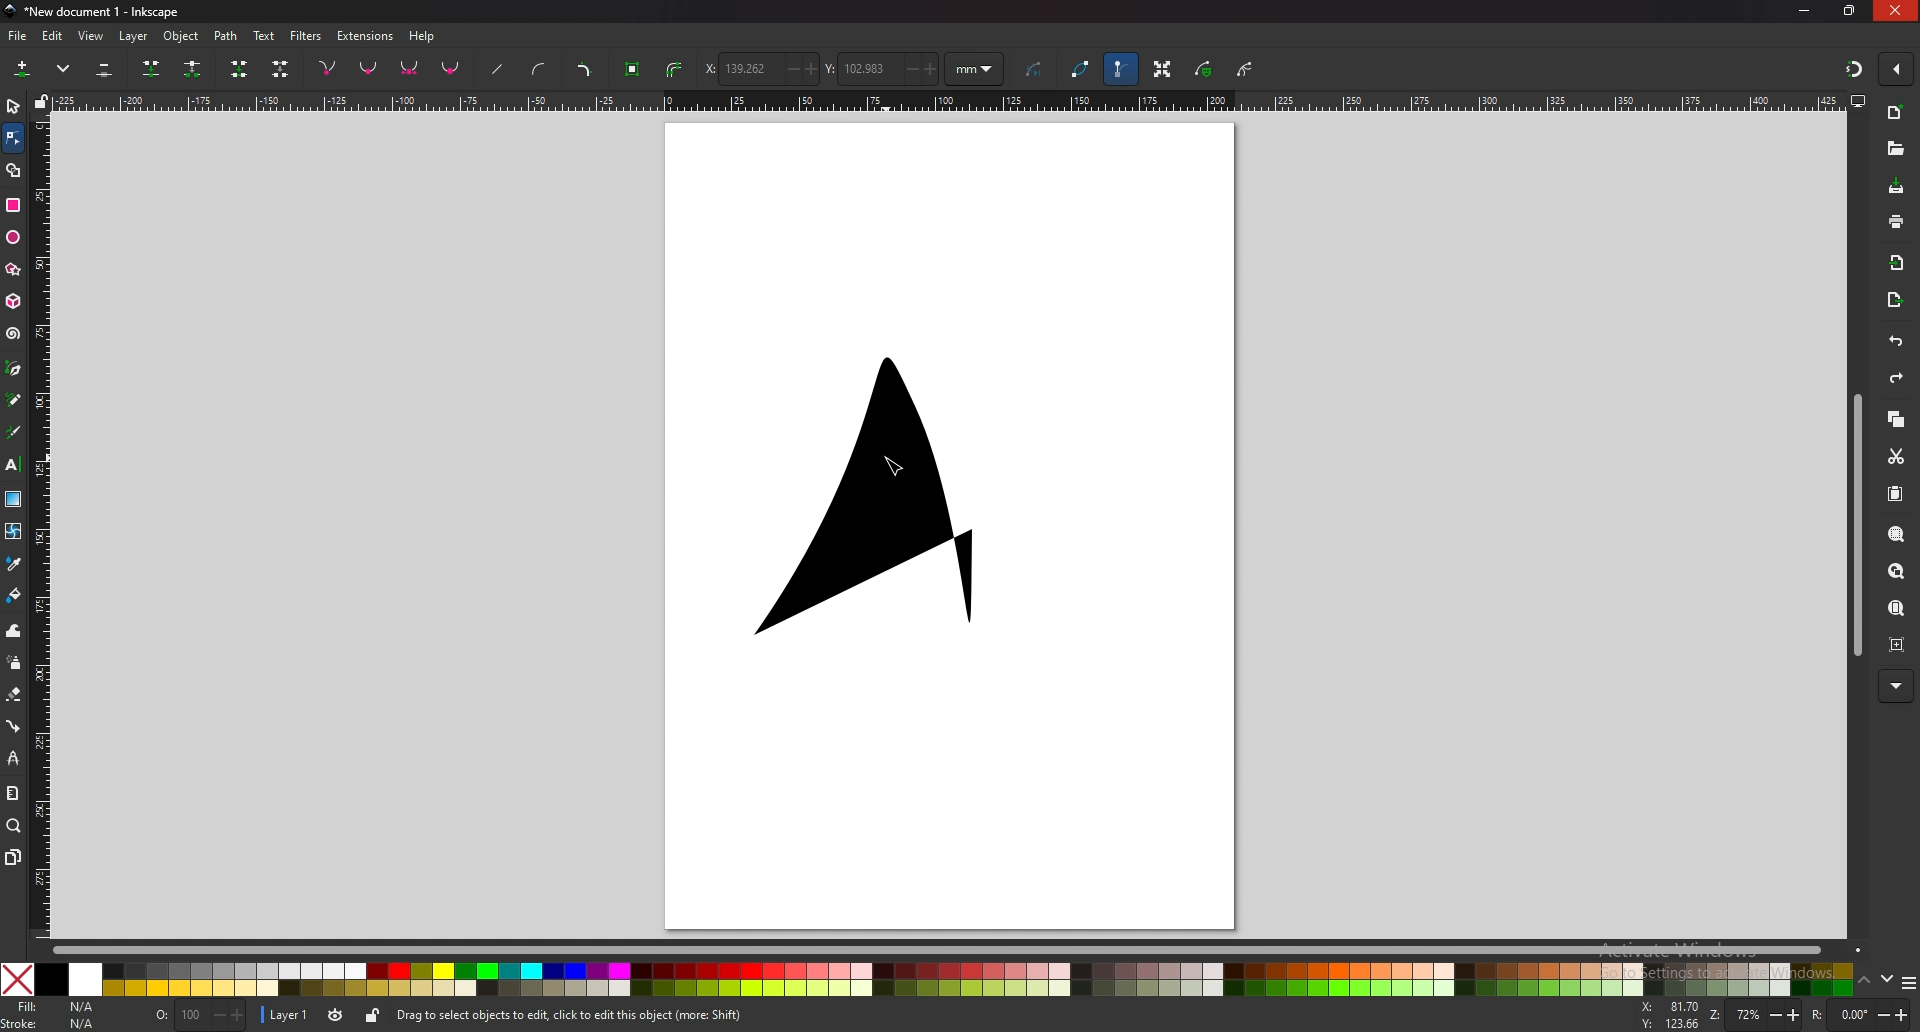 The height and width of the screenshot is (1032, 1920). Describe the element at coordinates (184, 36) in the screenshot. I see `object` at that location.